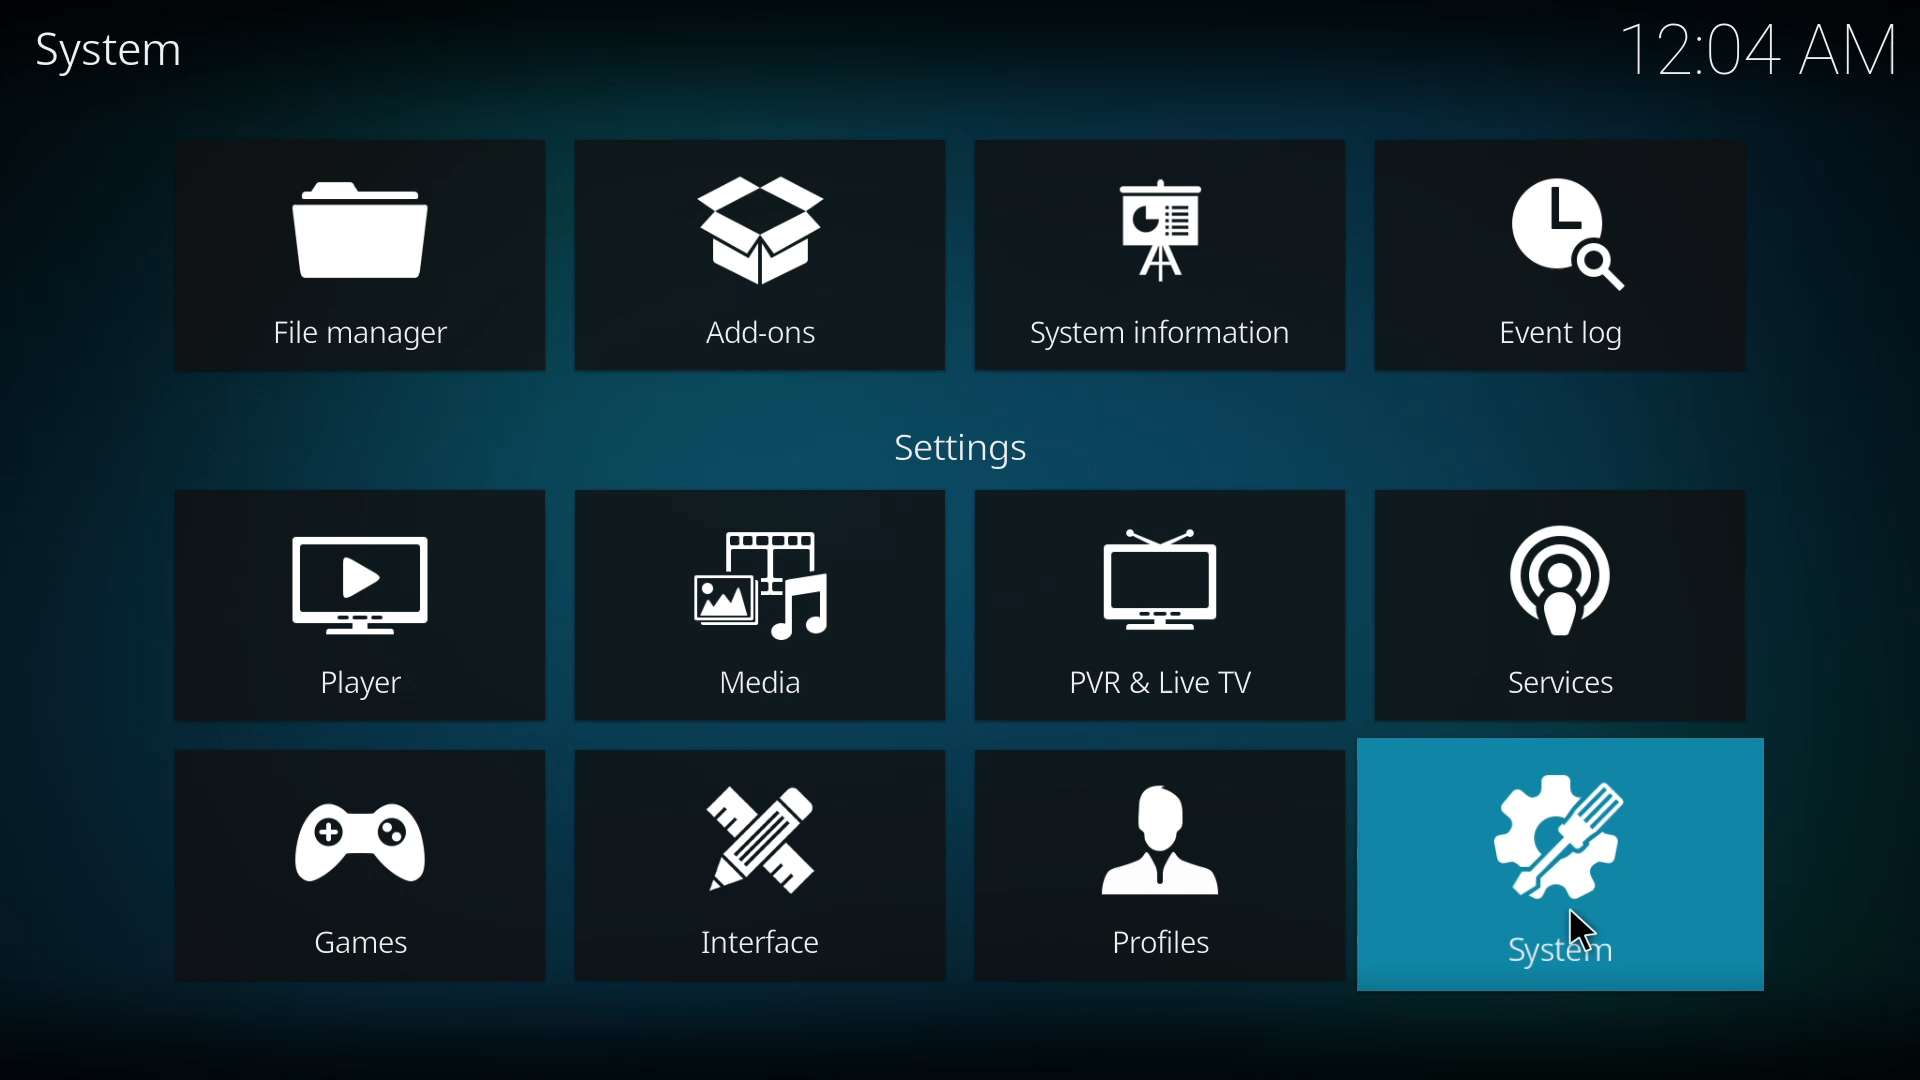 This screenshot has width=1920, height=1080. I want to click on time, so click(1756, 49).